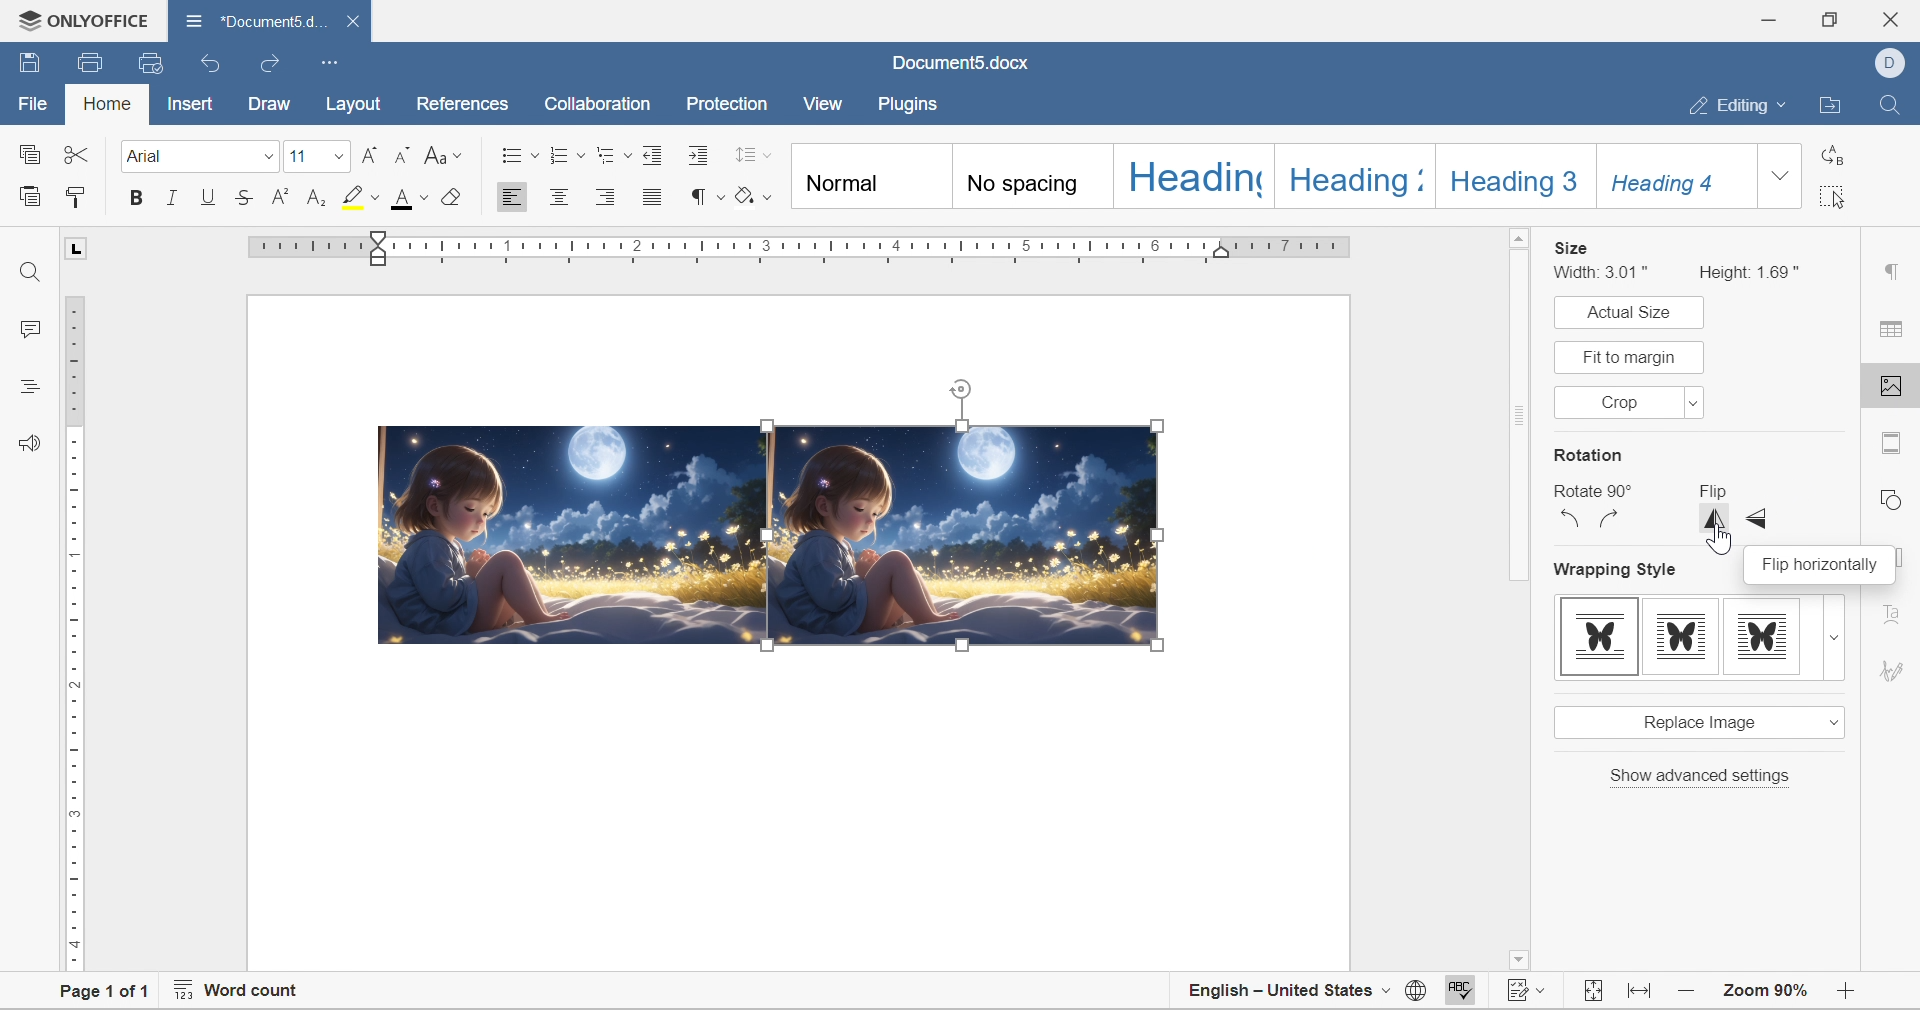 Image resolution: width=1920 pixels, height=1010 pixels. I want to click on zoom 90%, so click(1767, 991).